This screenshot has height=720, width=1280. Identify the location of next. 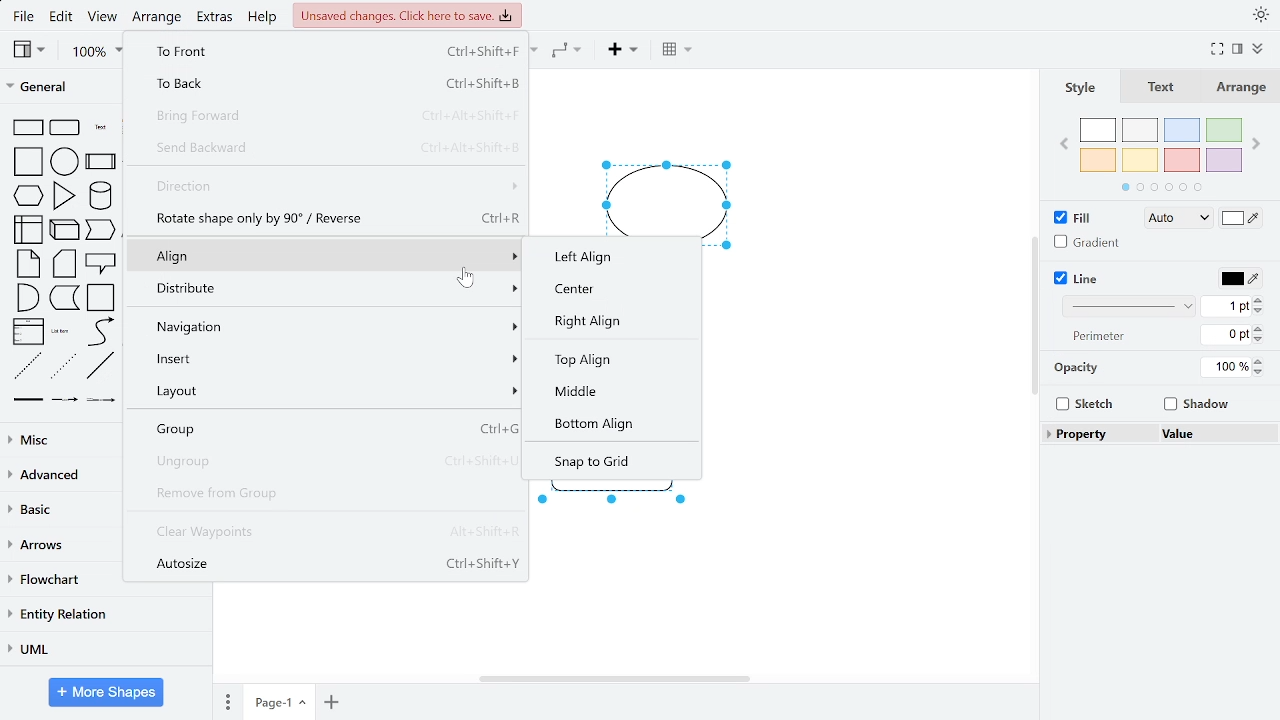
(1256, 145).